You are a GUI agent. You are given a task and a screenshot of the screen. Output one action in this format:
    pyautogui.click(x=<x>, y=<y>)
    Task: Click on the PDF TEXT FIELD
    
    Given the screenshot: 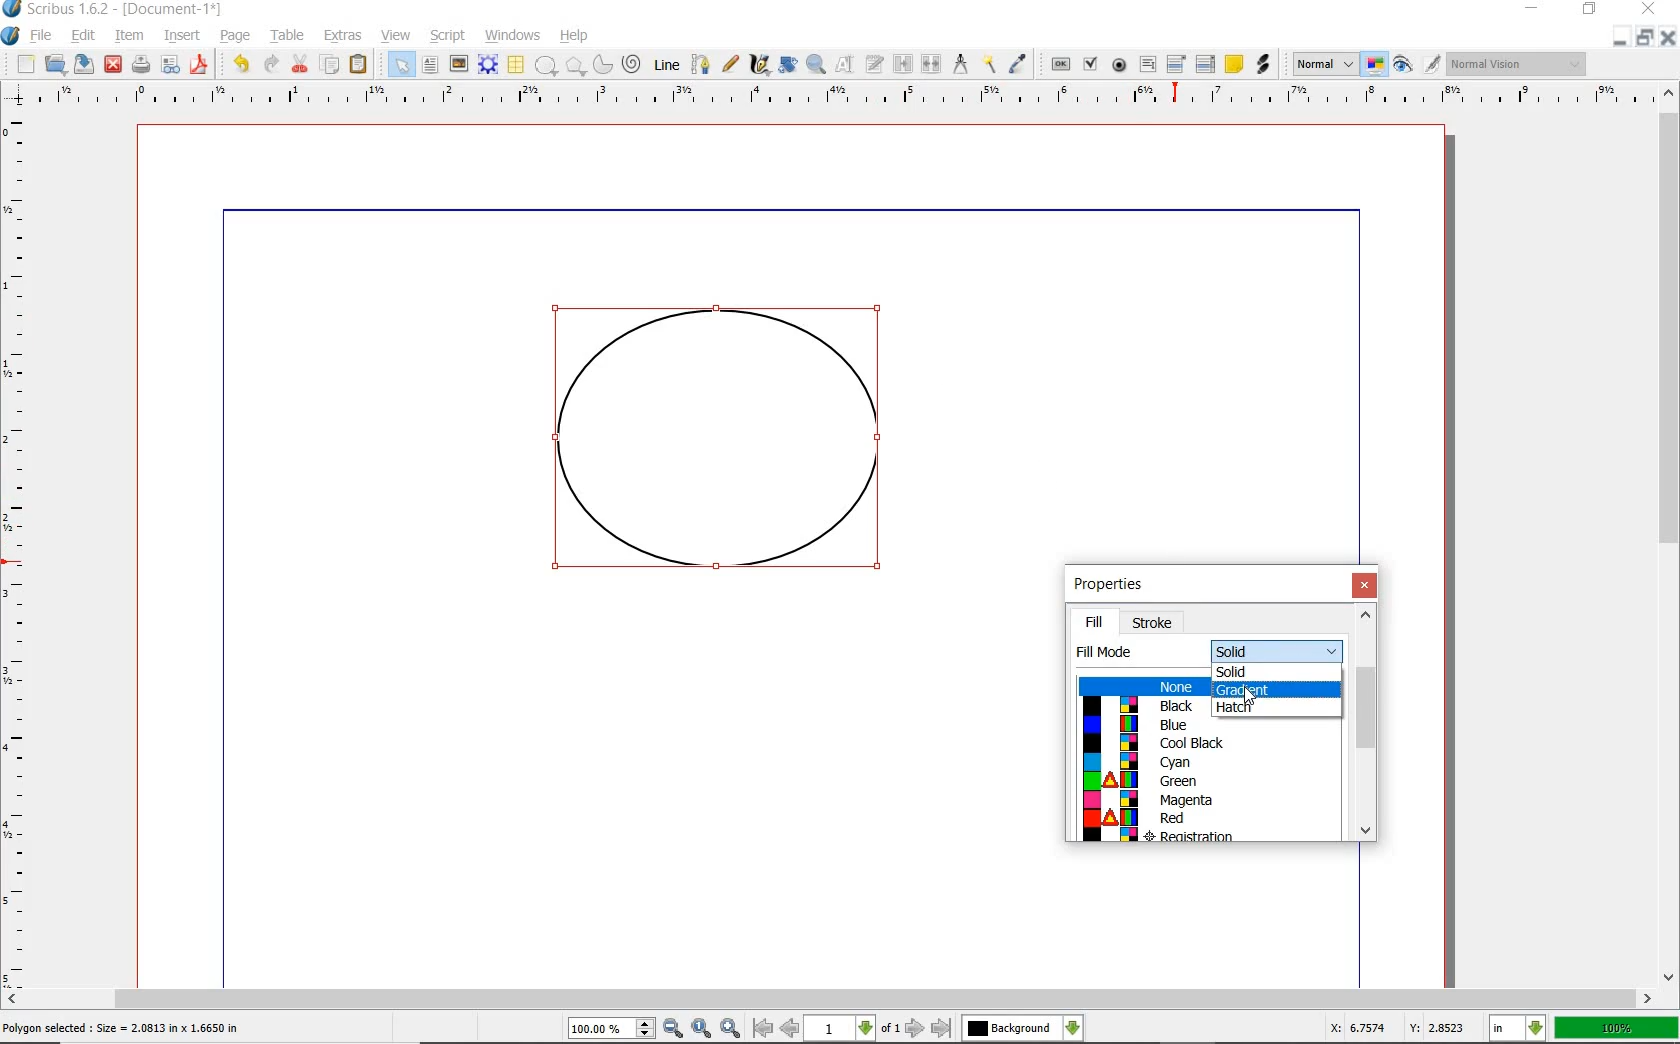 What is the action you would take?
    pyautogui.click(x=1147, y=64)
    